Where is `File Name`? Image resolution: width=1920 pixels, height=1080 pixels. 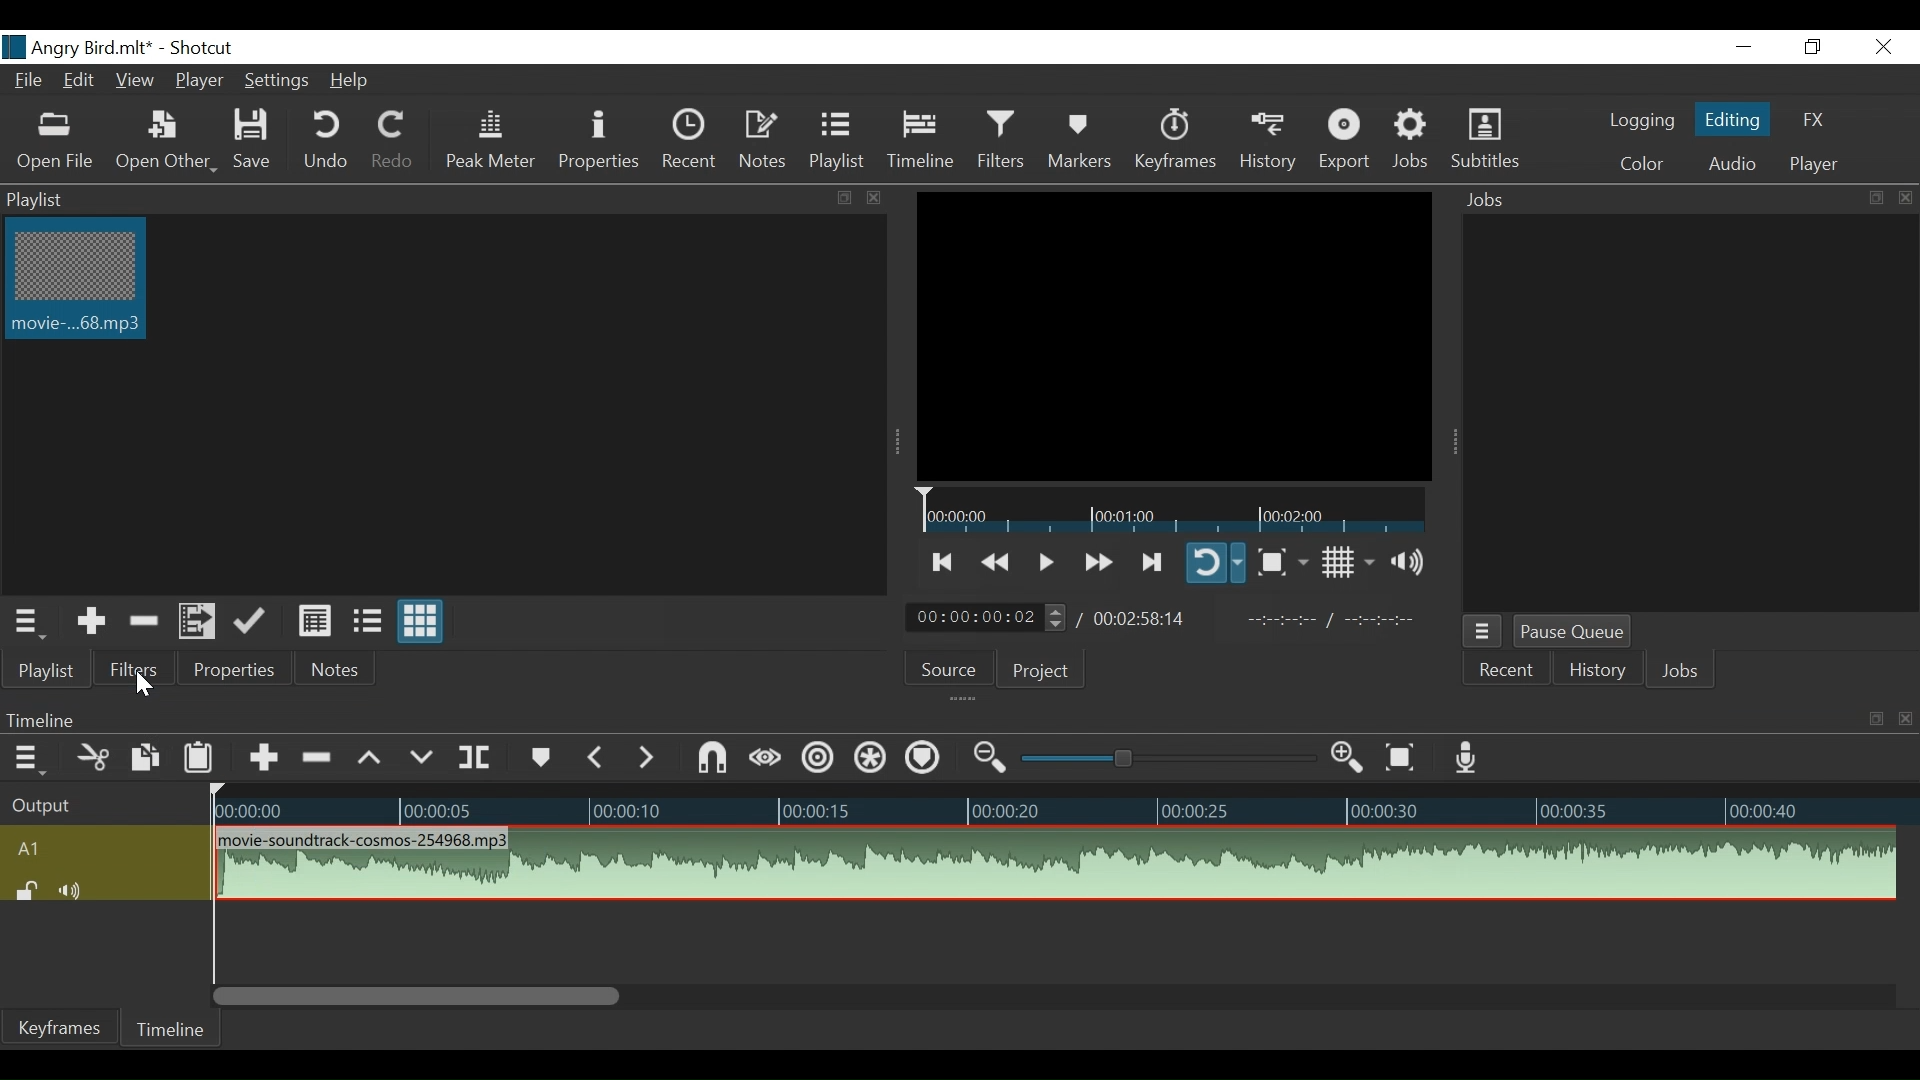
File Name is located at coordinates (79, 48).